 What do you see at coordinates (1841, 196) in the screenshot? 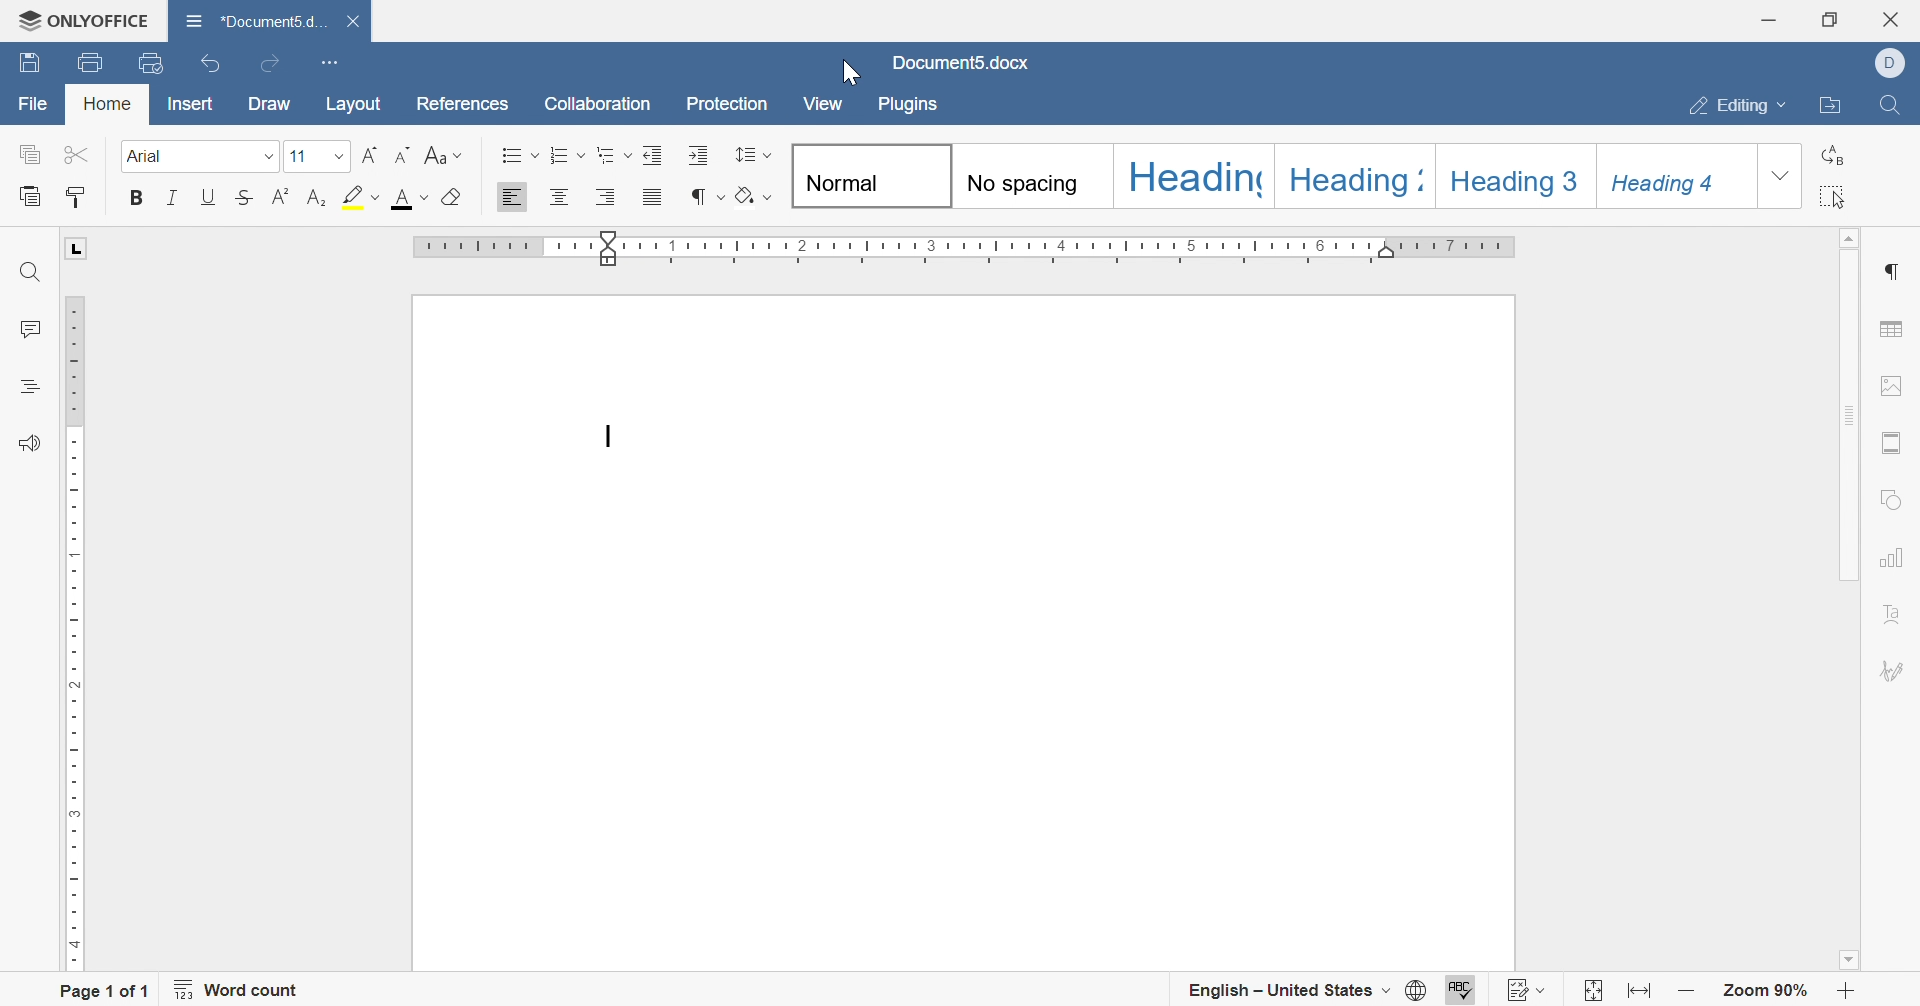
I see `select all` at bounding box center [1841, 196].